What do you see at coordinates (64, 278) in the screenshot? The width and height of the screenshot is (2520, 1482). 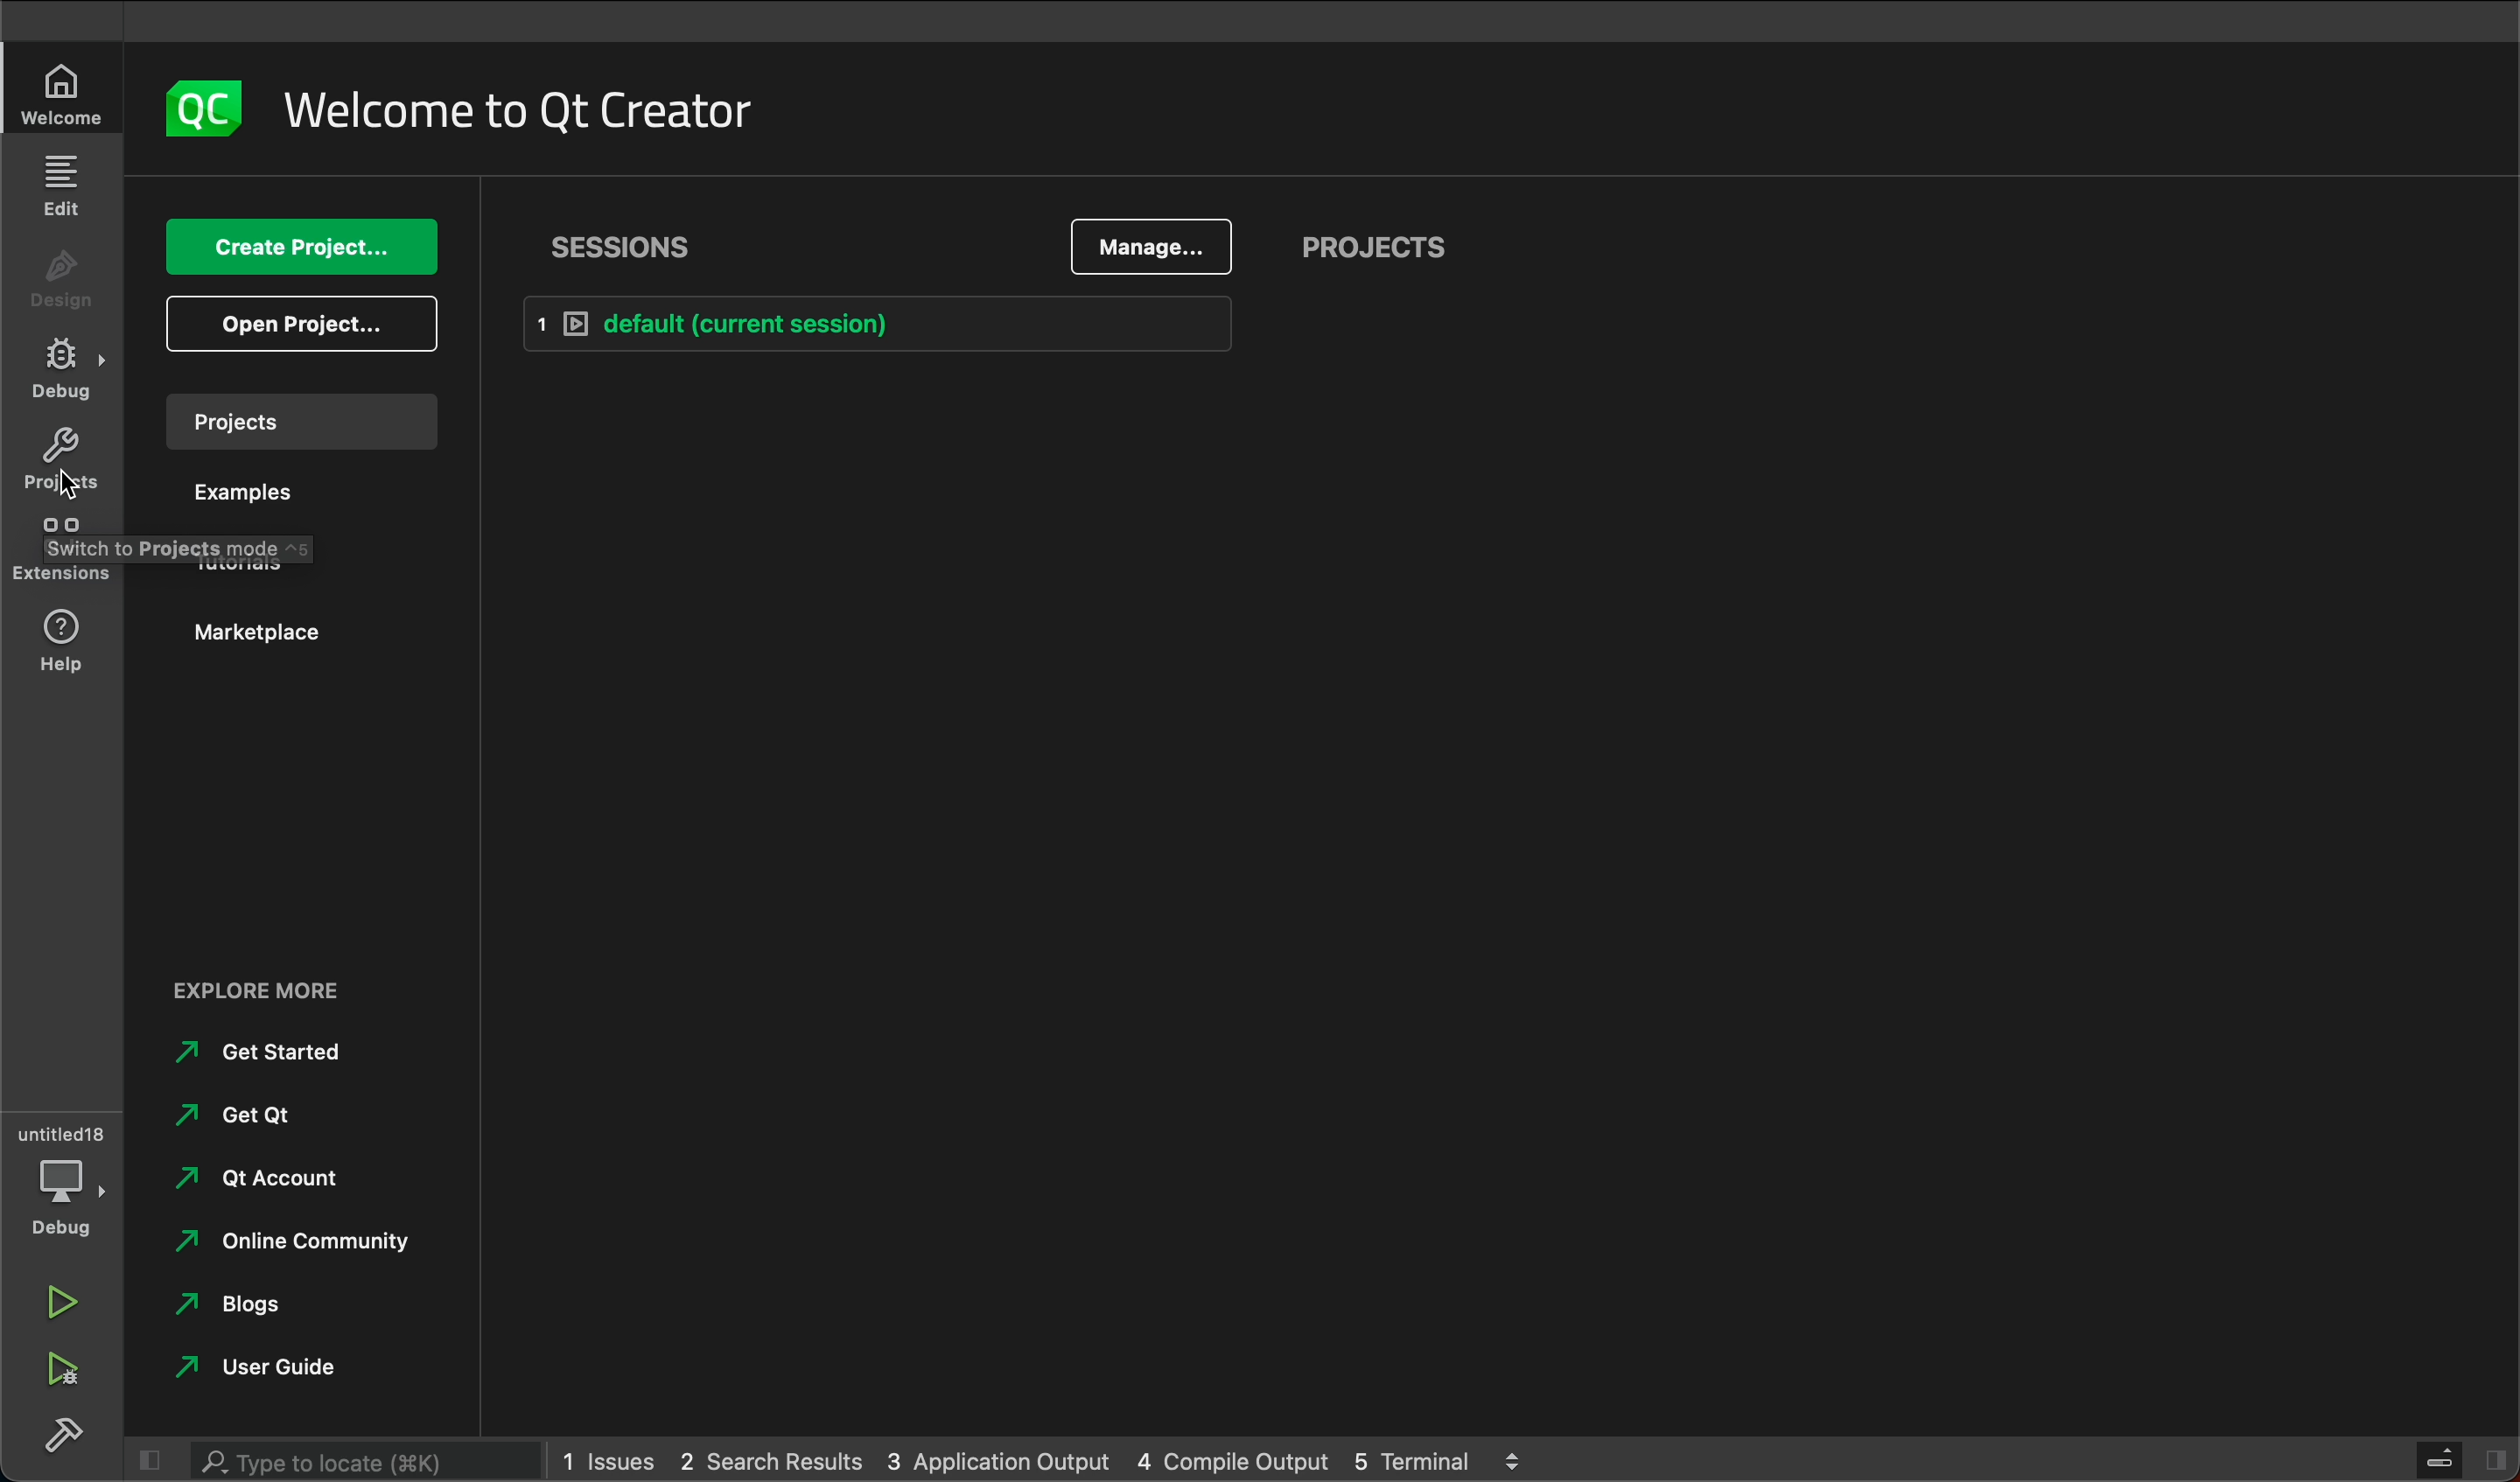 I see `design` at bounding box center [64, 278].